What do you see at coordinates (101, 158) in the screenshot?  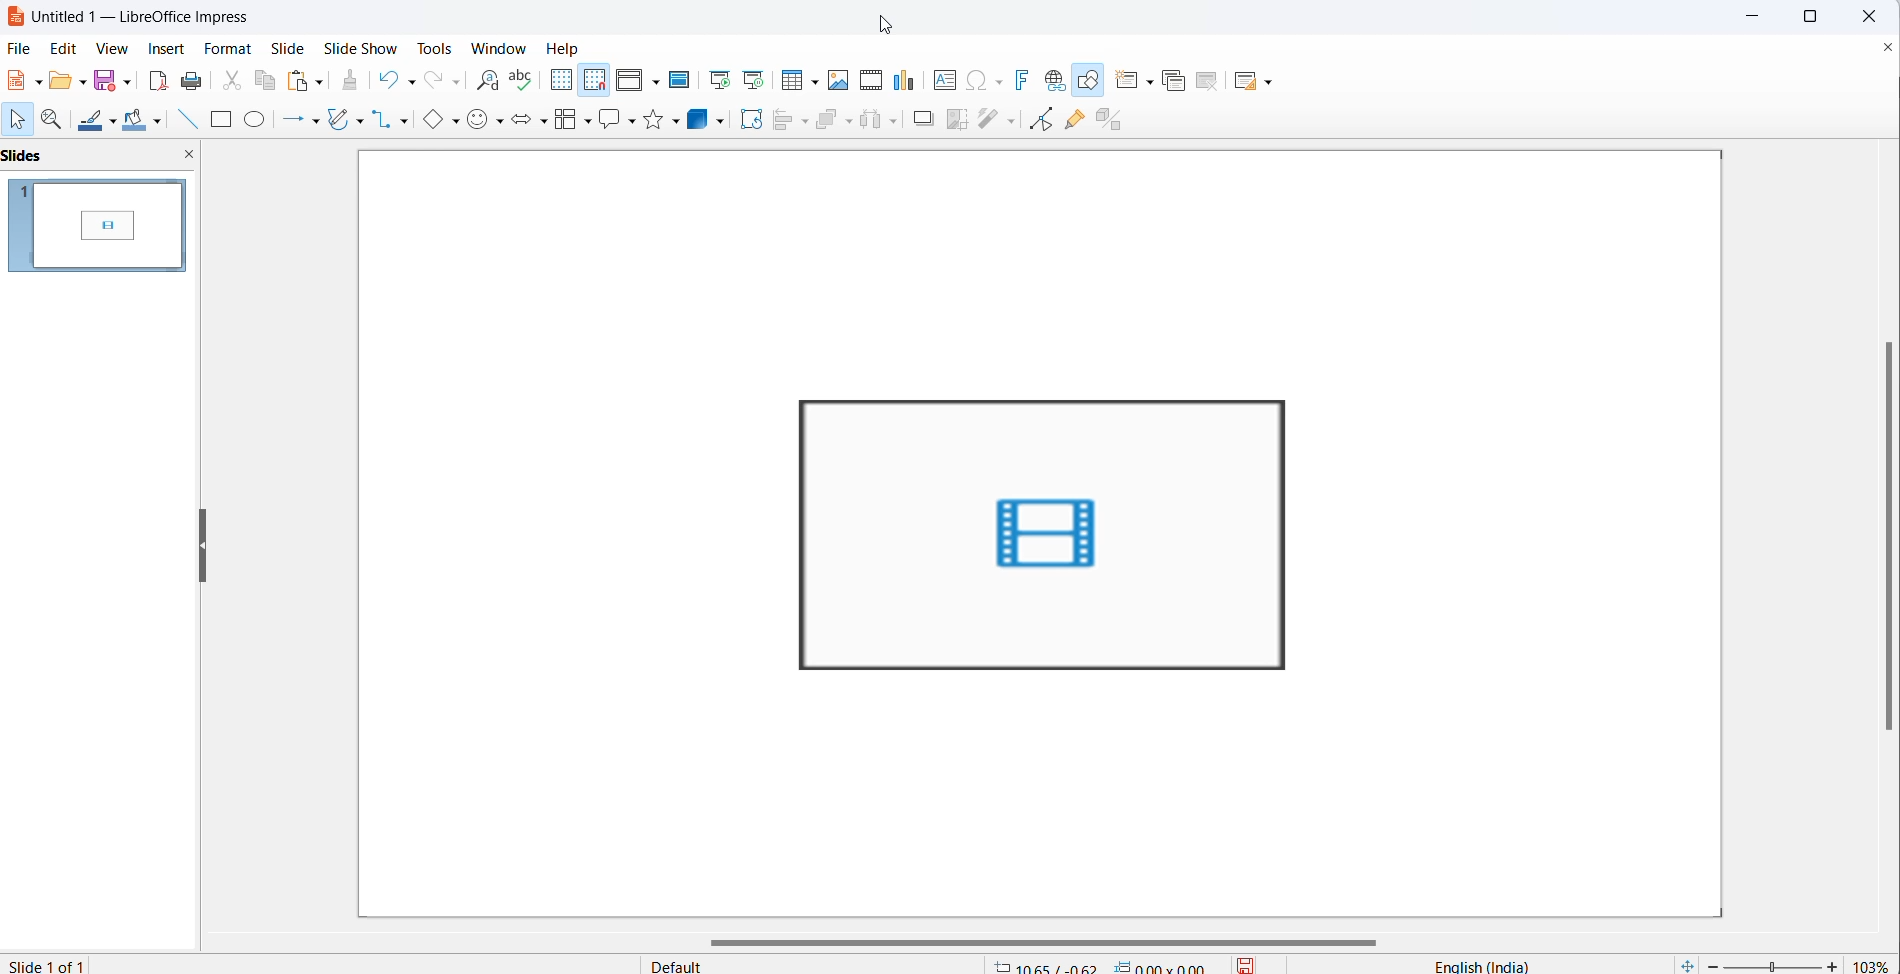 I see `slides and close slidepane` at bounding box center [101, 158].